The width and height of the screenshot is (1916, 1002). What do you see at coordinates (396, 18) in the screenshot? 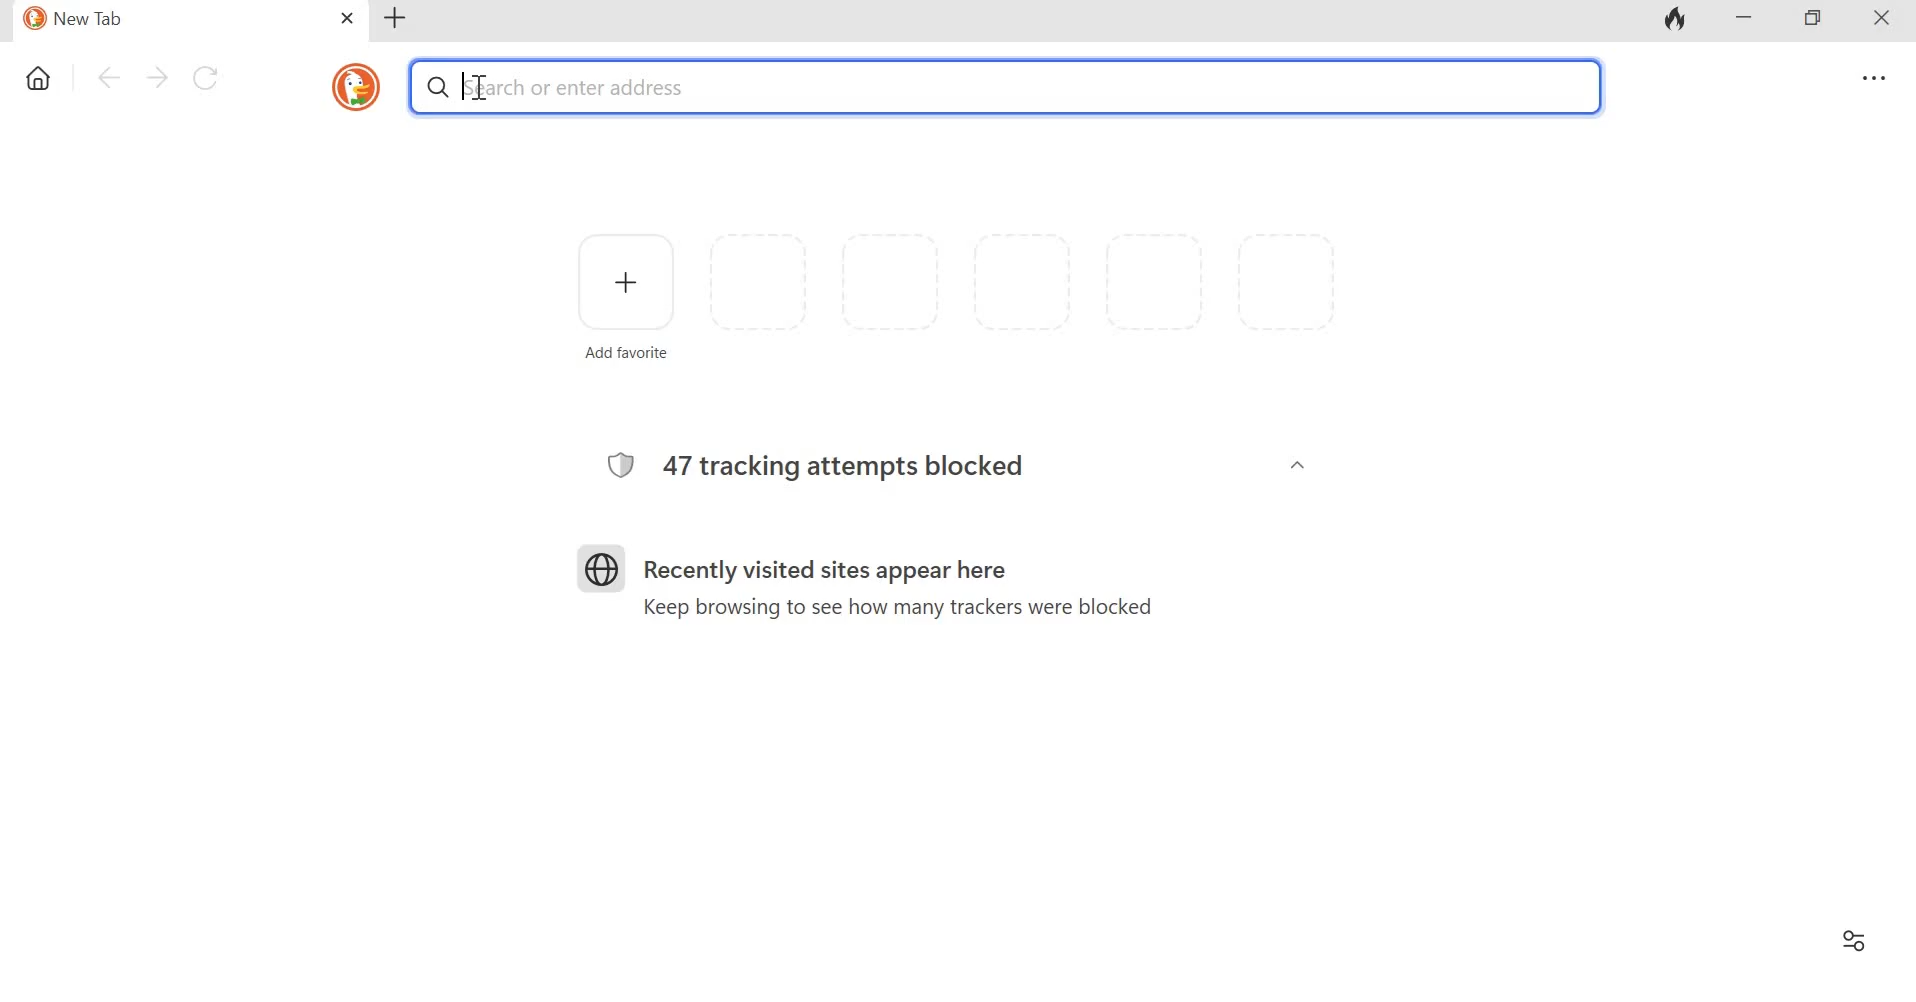
I see `New tab` at bounding box center [396, 18].